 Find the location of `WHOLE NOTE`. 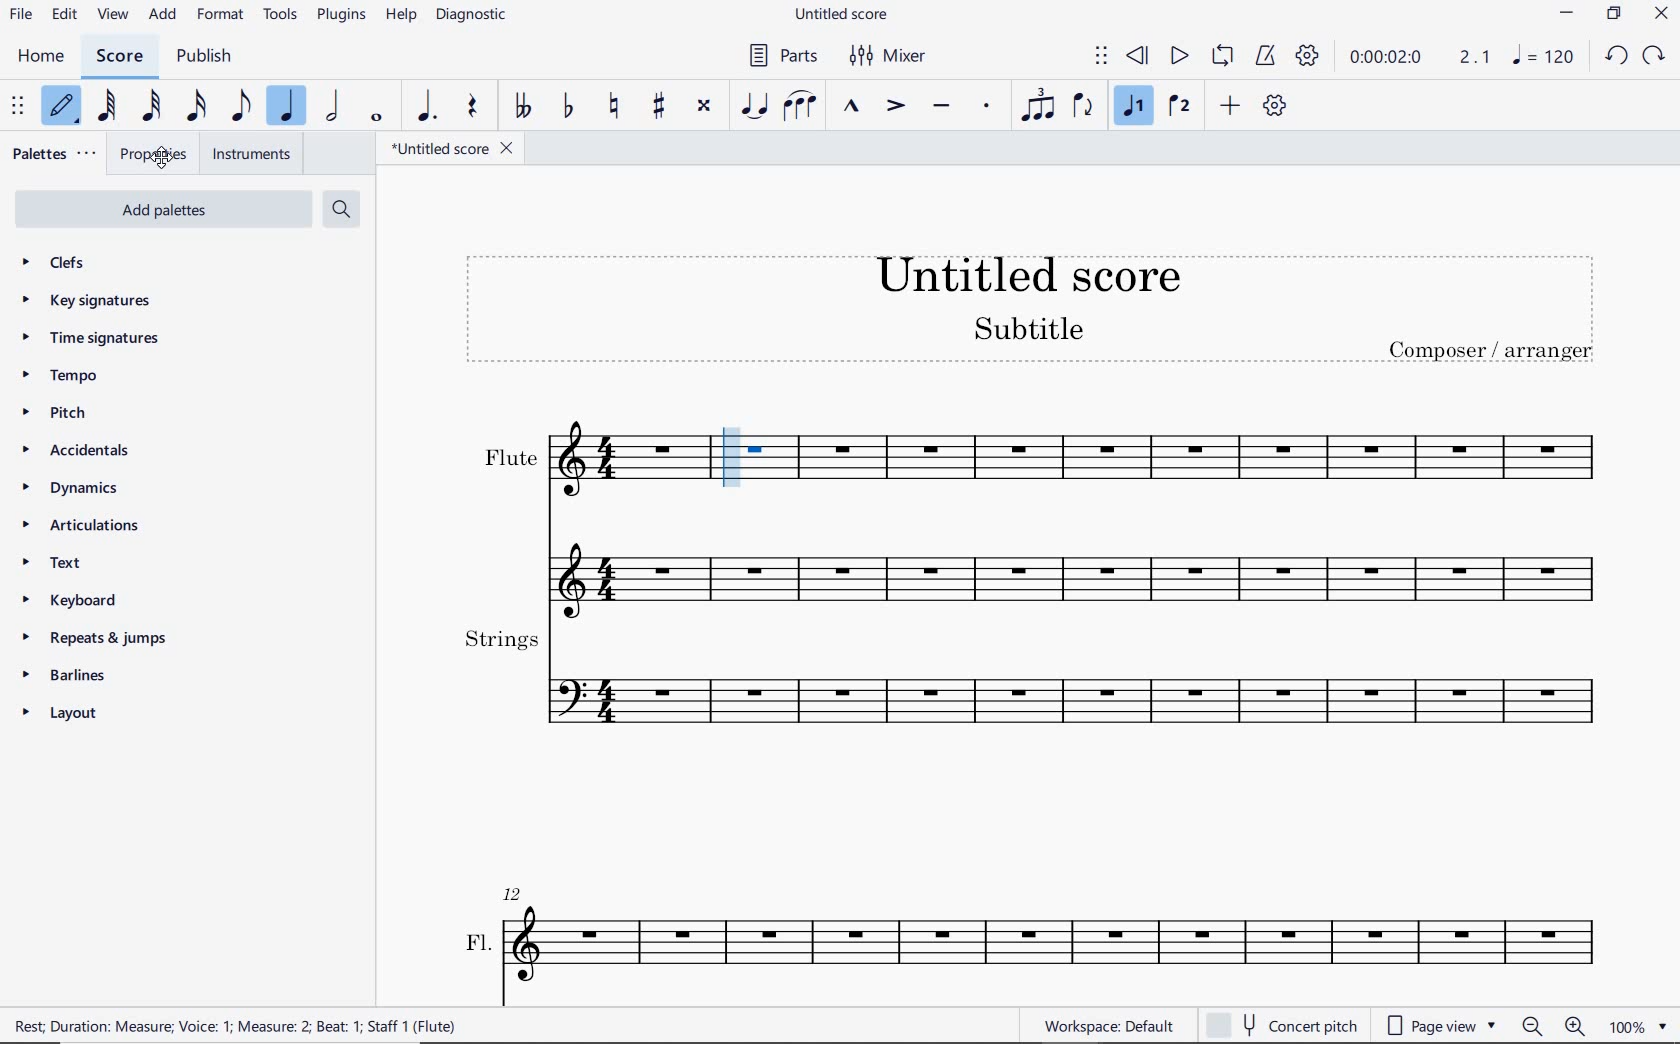

WHOLE NOTE is located at coordinates (376, 119).